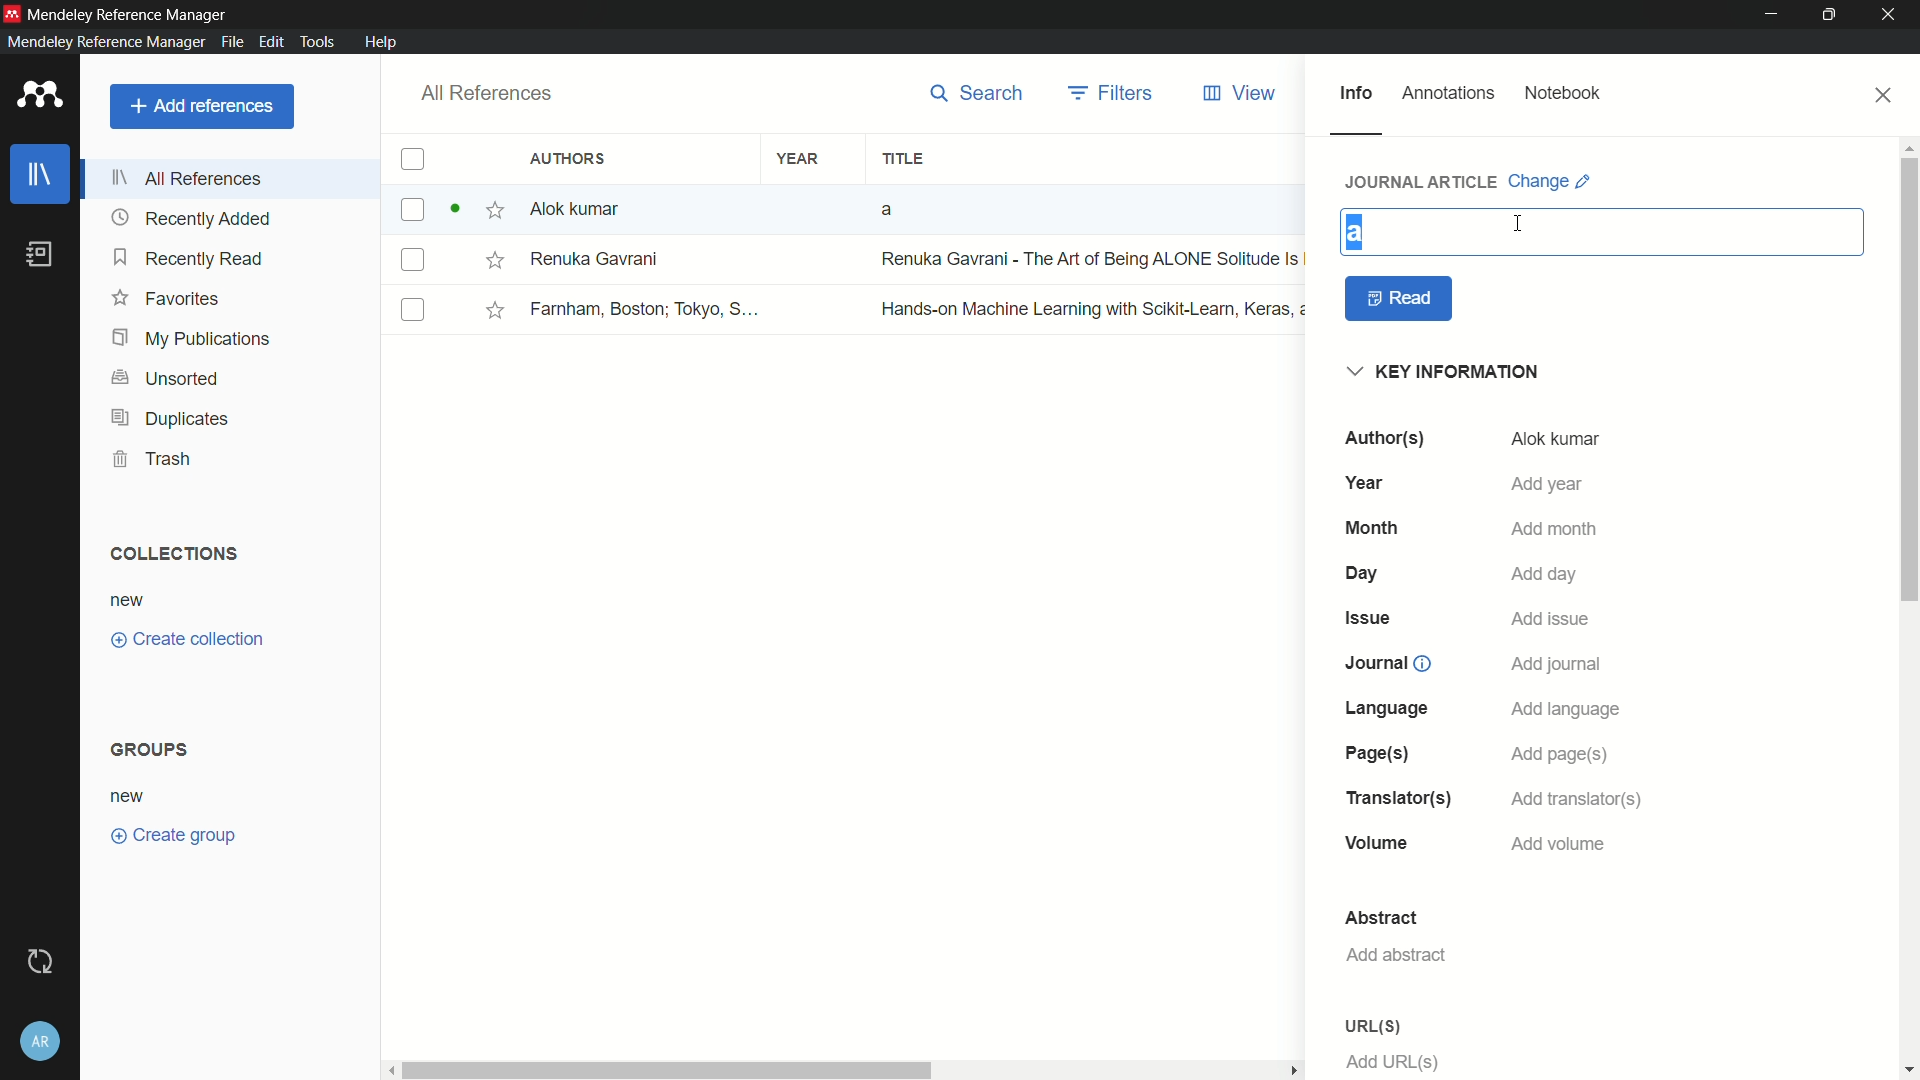 Image resolution: width=1920 pixels, height=1080 pixels. Describe the element at coordinates (1546, 484) in the screenshot. I see `add year` at that location.